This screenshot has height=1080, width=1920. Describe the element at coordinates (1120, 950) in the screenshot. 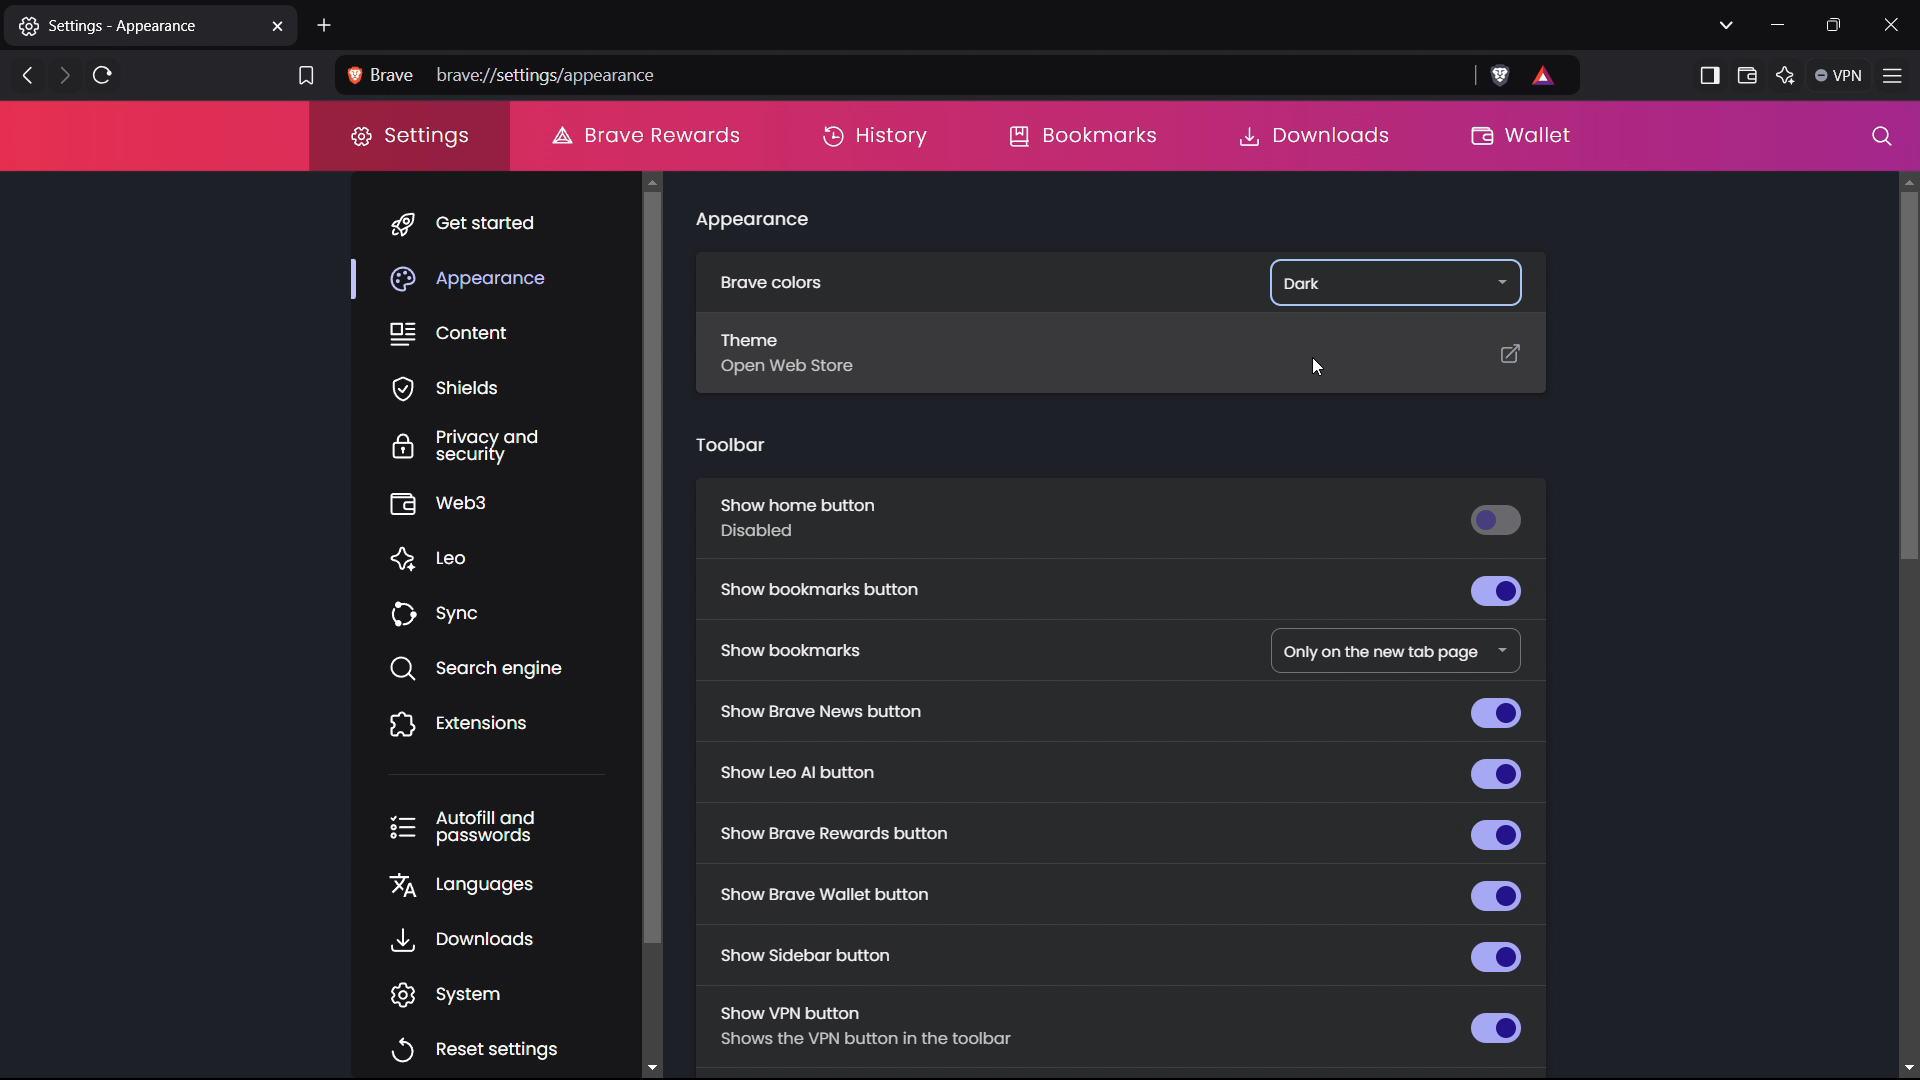

I see `show sidebar button` at that location.